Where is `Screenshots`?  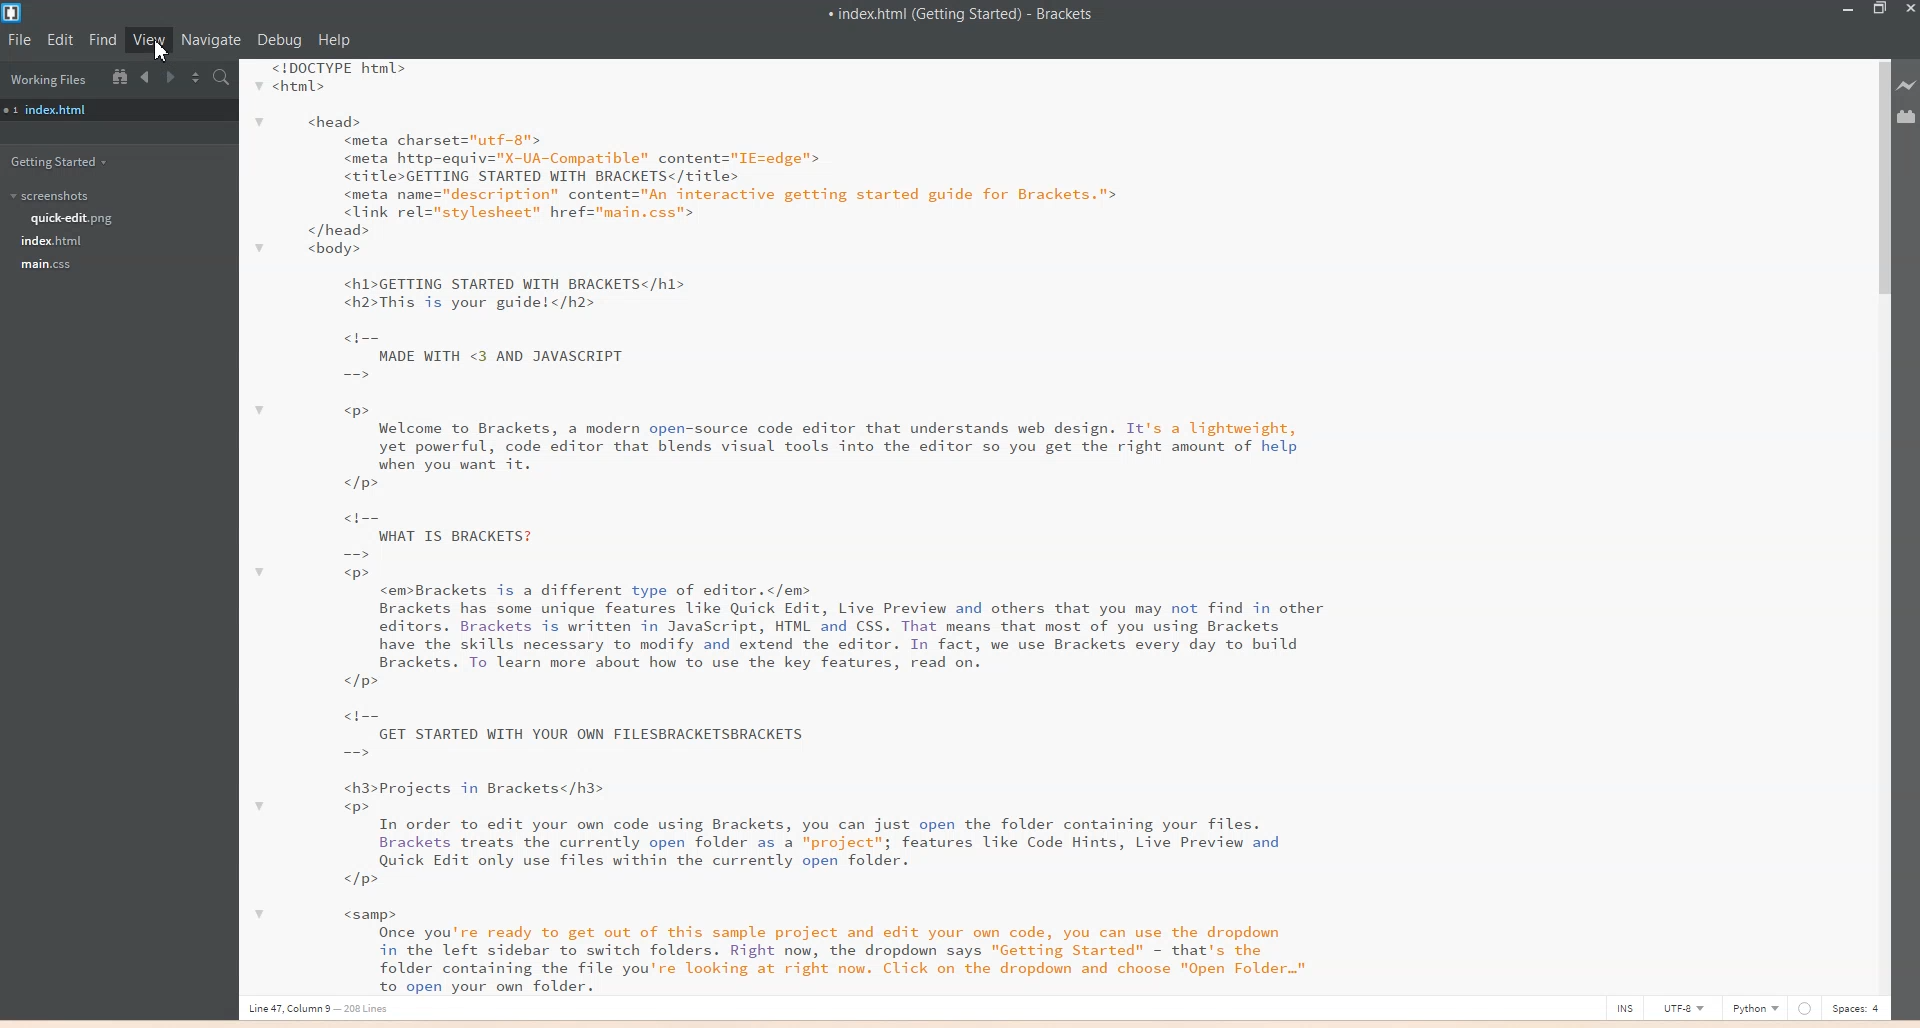 Screenshots is located at coordinates (51, 196).